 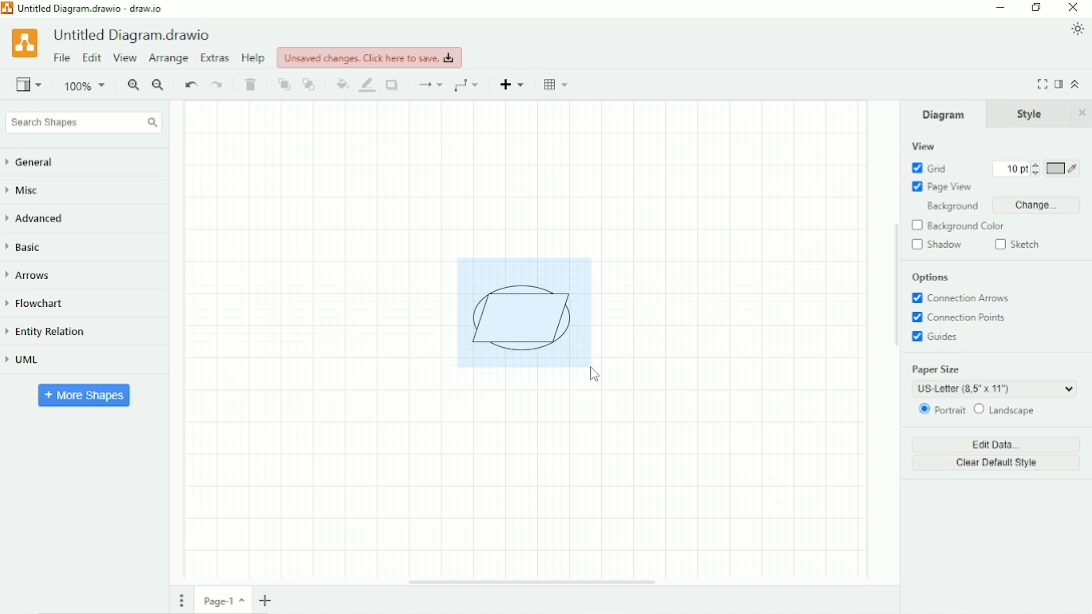 I want to click on Edit data, so click(x=998, y=444).